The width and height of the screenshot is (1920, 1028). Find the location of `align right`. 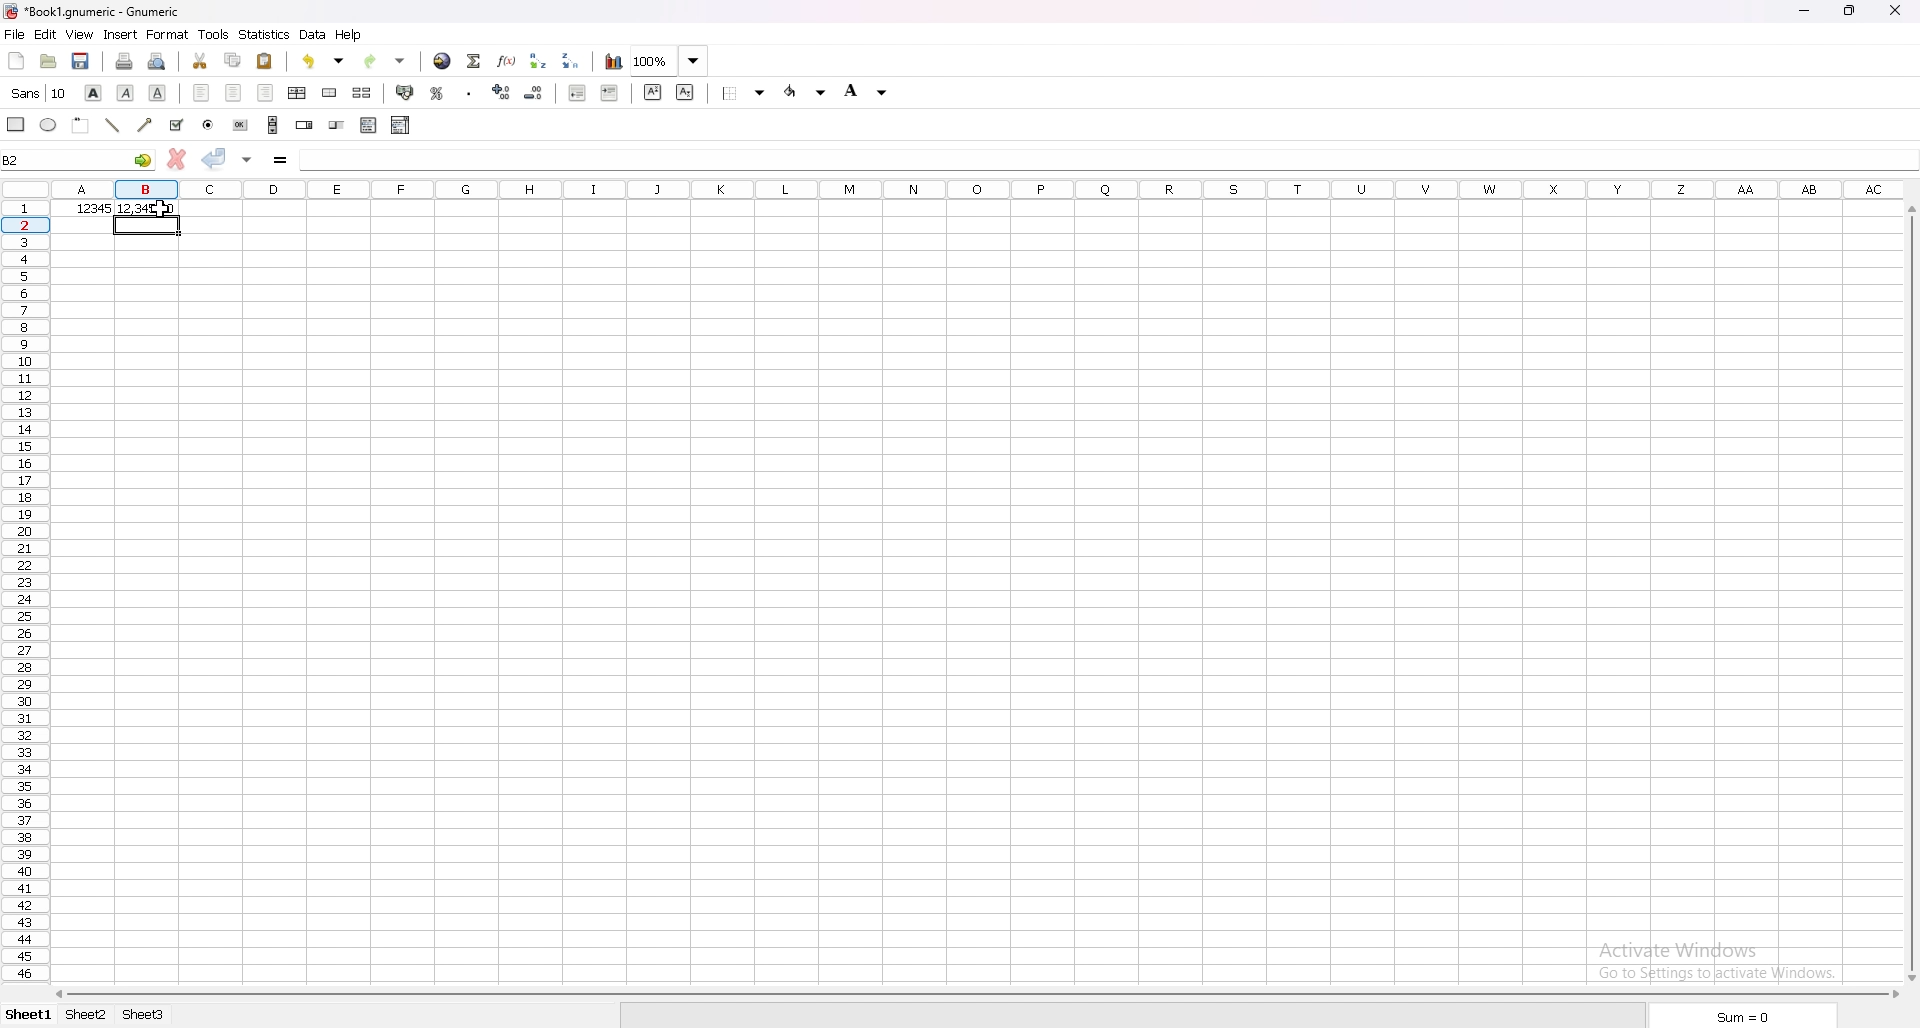

align right is located at coordinates (264, 93).